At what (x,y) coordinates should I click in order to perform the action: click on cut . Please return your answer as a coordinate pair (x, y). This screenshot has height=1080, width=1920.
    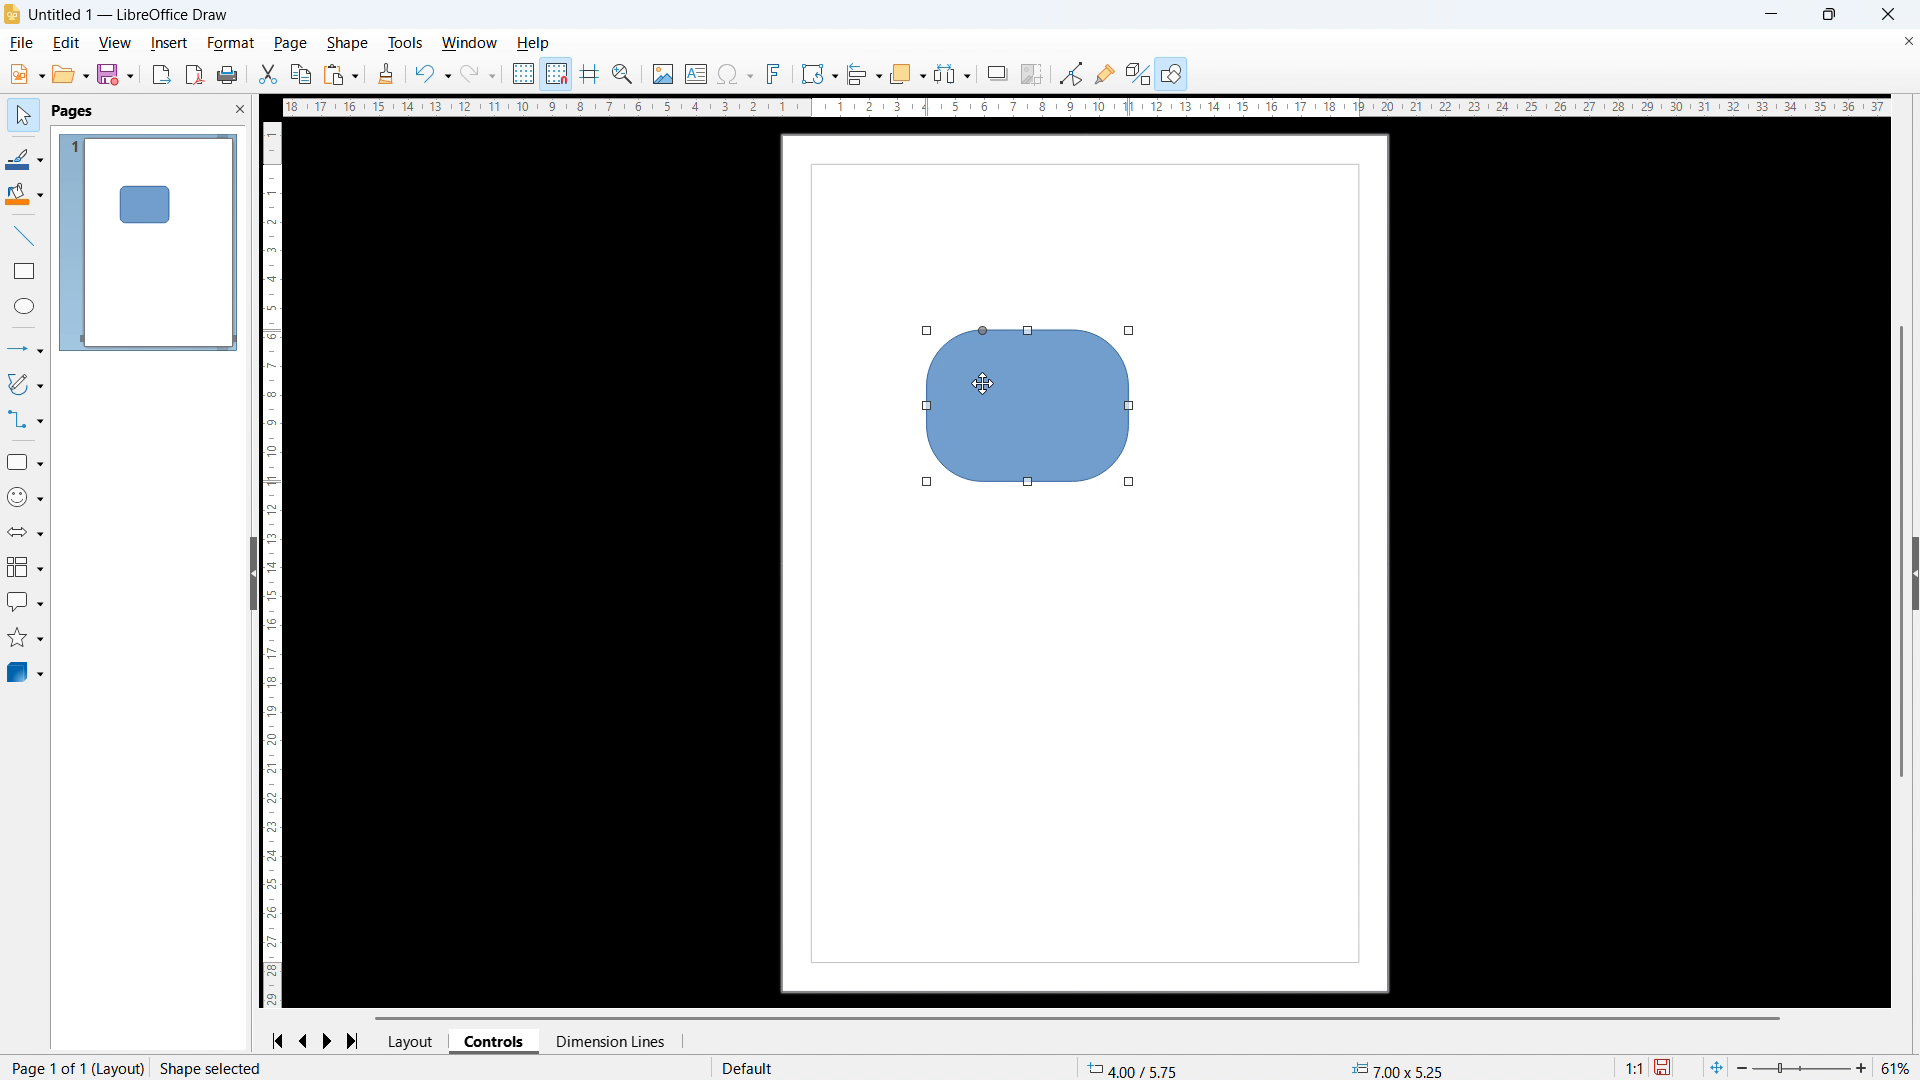
    Looking at the image, I should click on (266, 75).